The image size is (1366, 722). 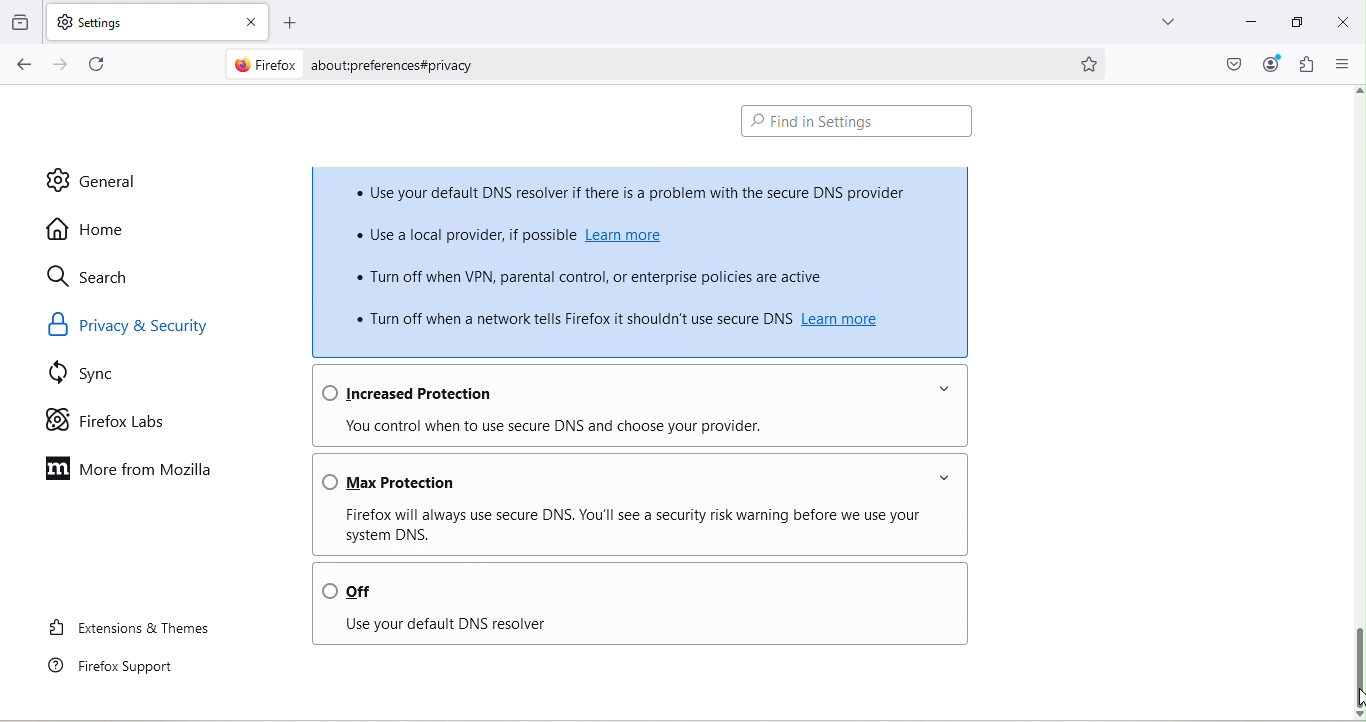 What do you see at coordinates (1307, 65) in the screenshot?
I see `Extensions` at bounding box center [1307, 65].